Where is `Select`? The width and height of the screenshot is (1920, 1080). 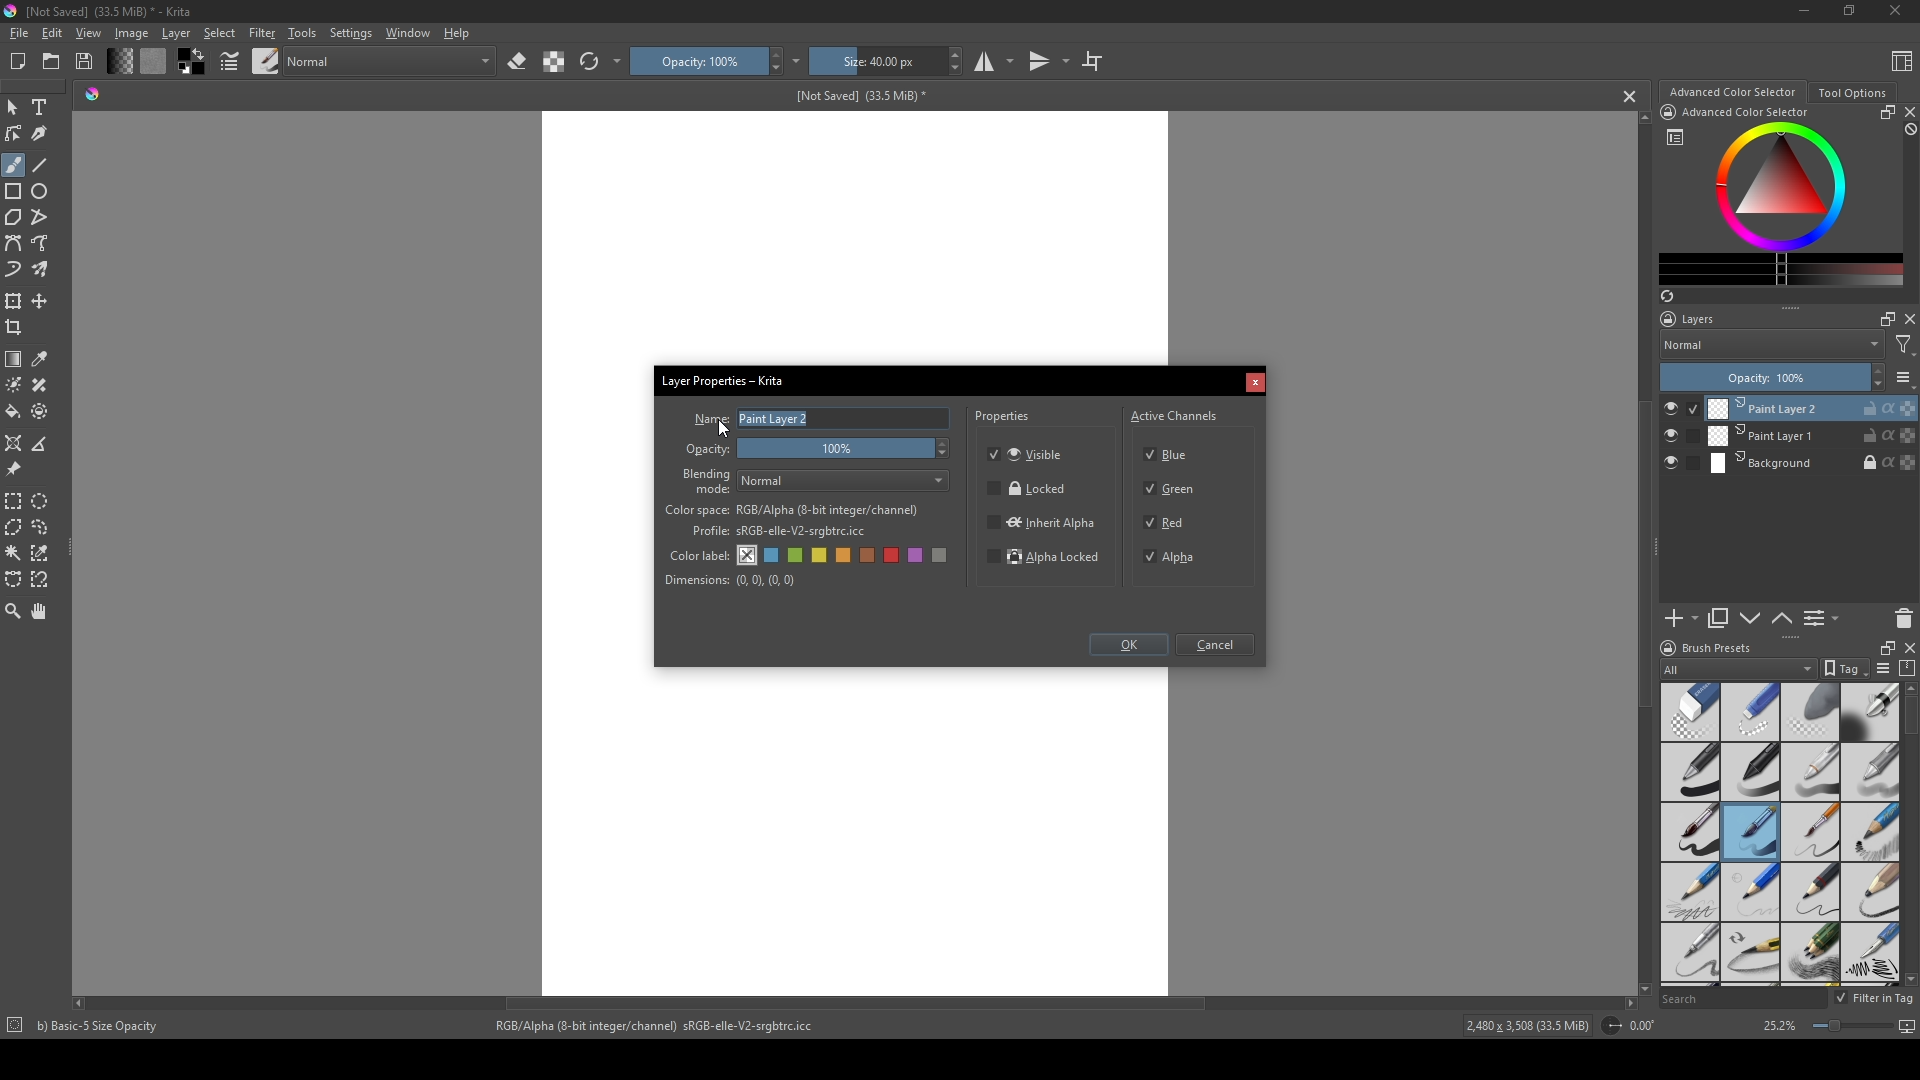 Select is located at coordinates (220, 33).